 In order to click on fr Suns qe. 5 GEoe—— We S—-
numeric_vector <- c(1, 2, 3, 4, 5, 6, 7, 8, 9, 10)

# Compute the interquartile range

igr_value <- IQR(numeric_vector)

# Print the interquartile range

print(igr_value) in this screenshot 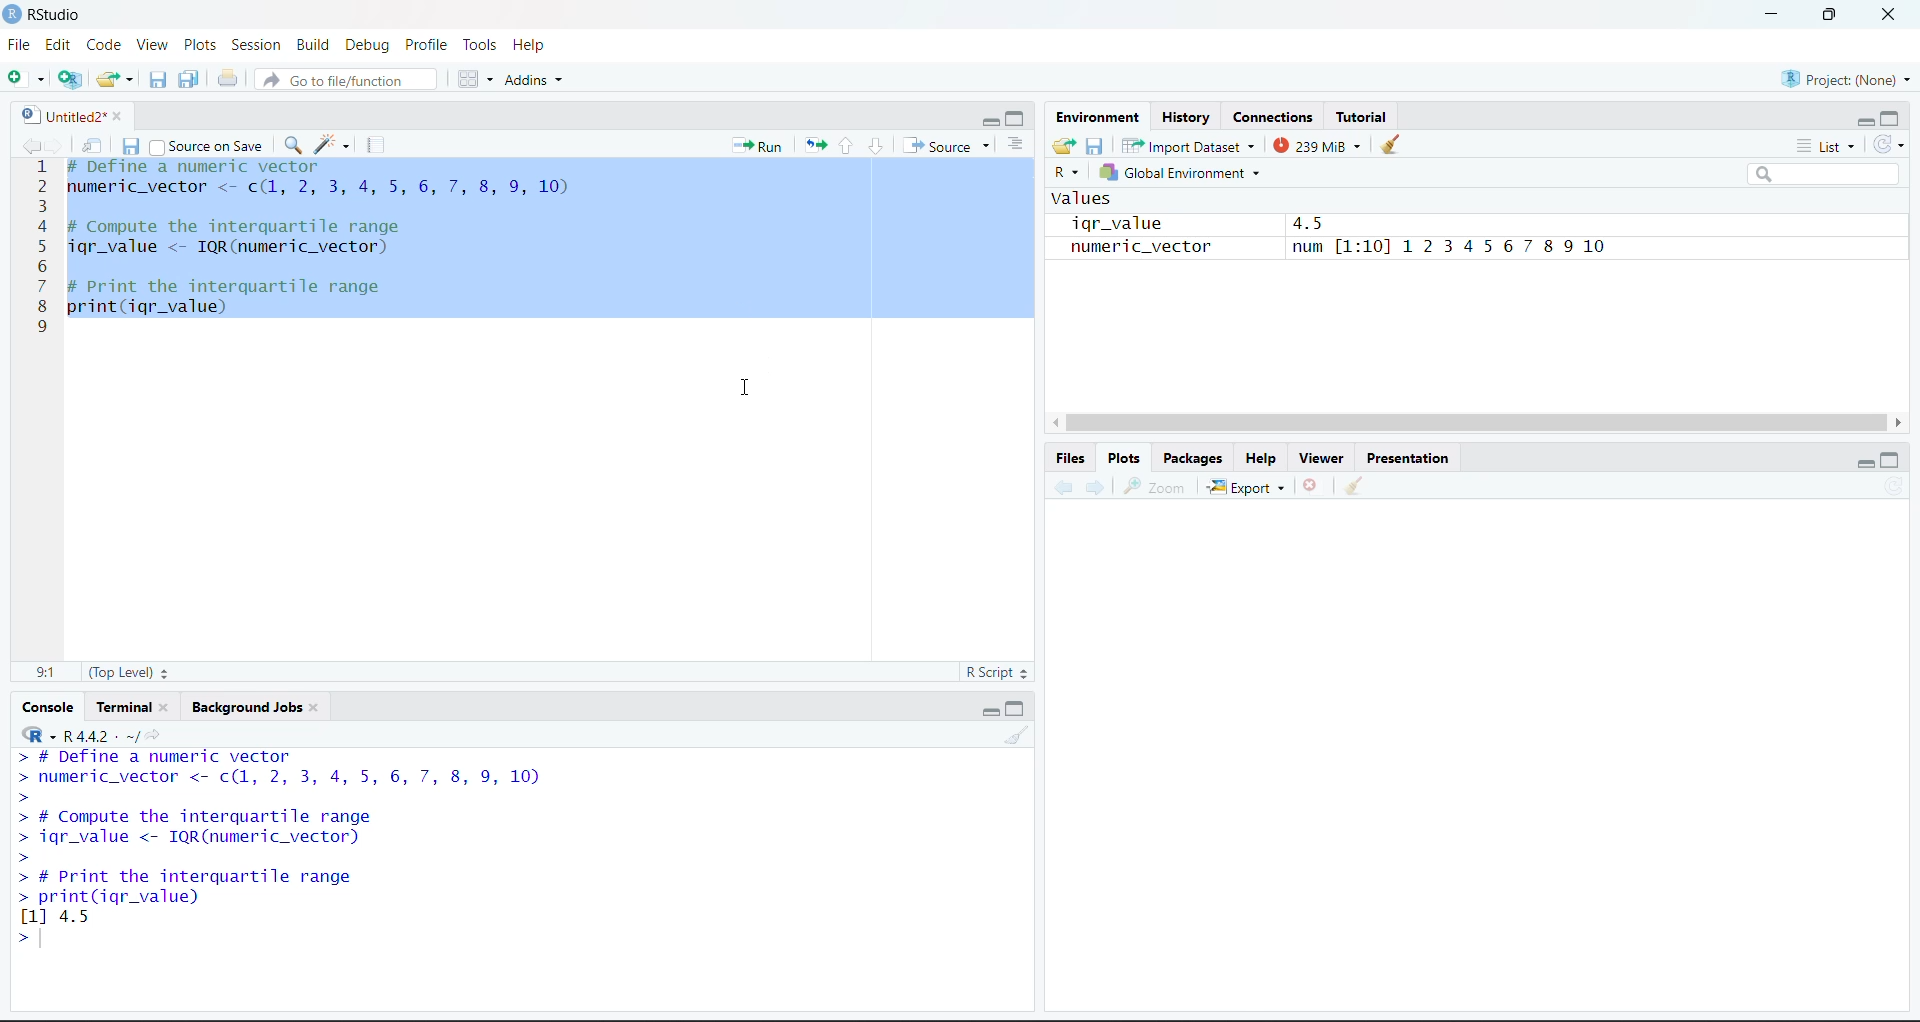, I will do `click(346, 253)`.